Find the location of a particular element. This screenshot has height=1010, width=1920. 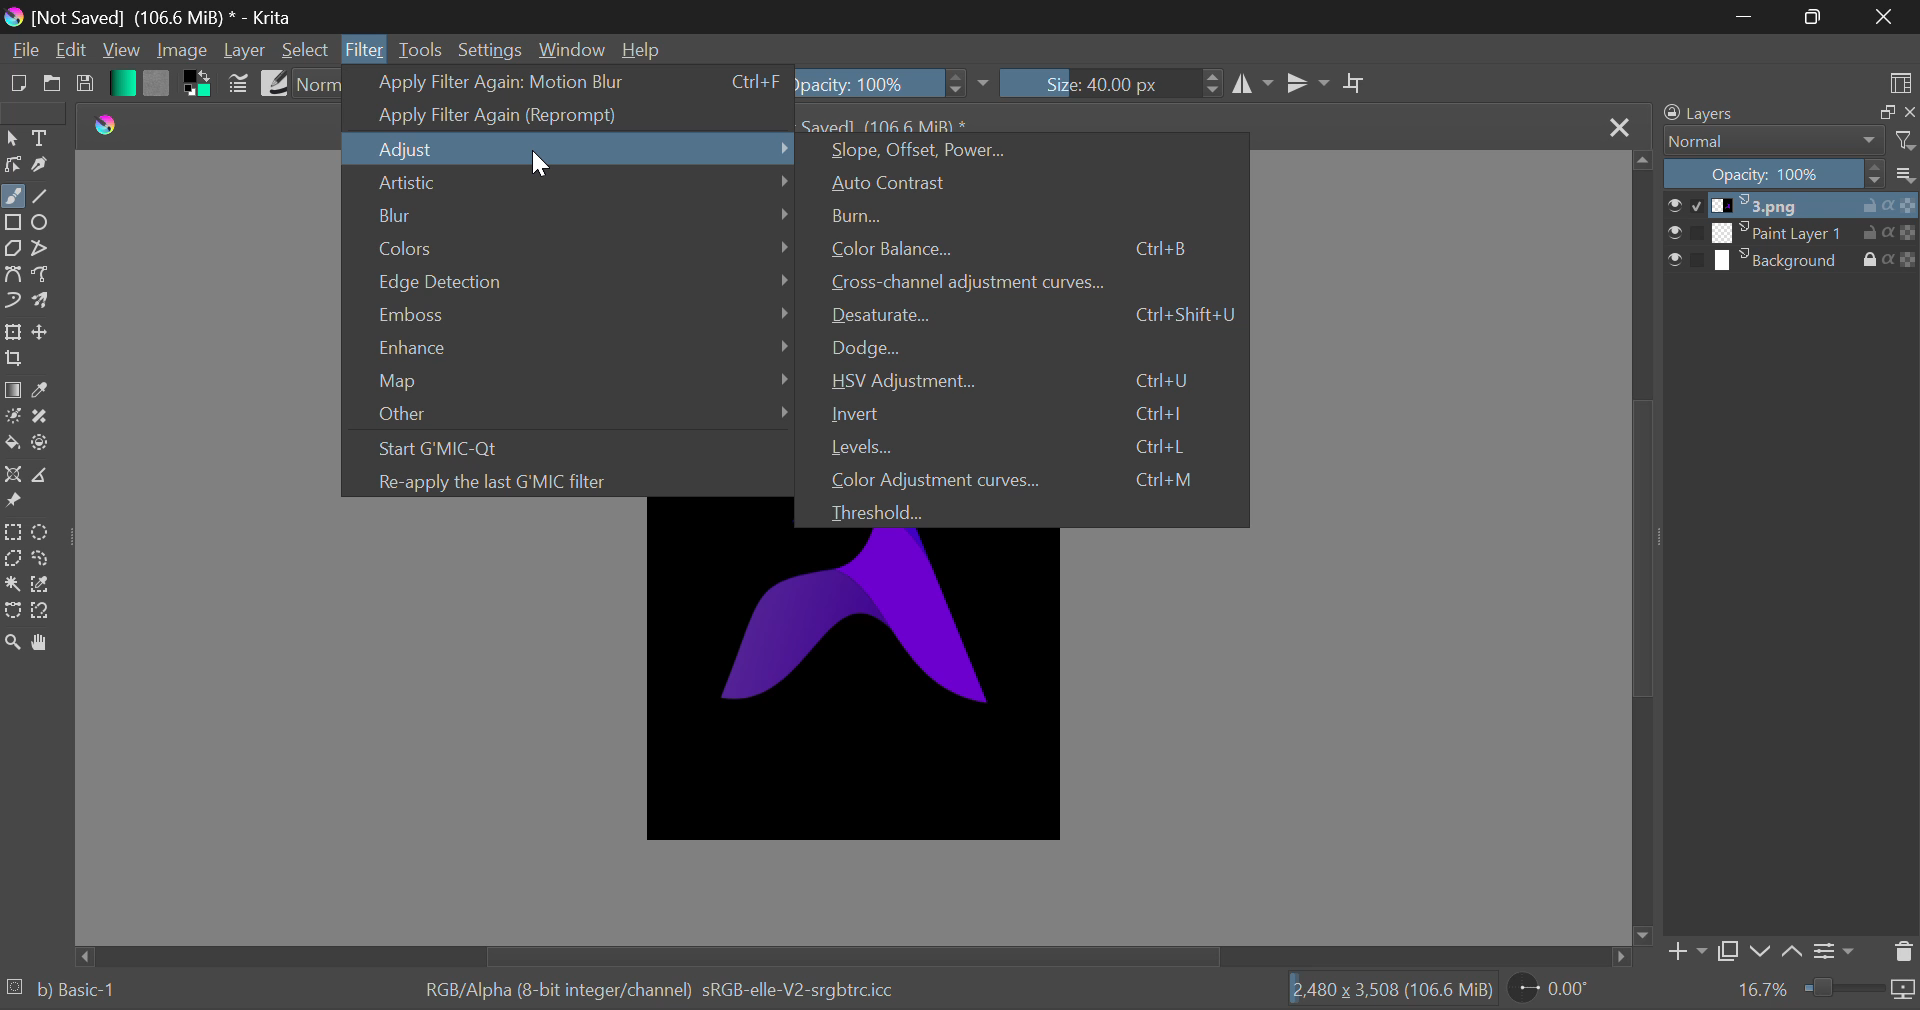

Select is located at coordinates (12, 140).